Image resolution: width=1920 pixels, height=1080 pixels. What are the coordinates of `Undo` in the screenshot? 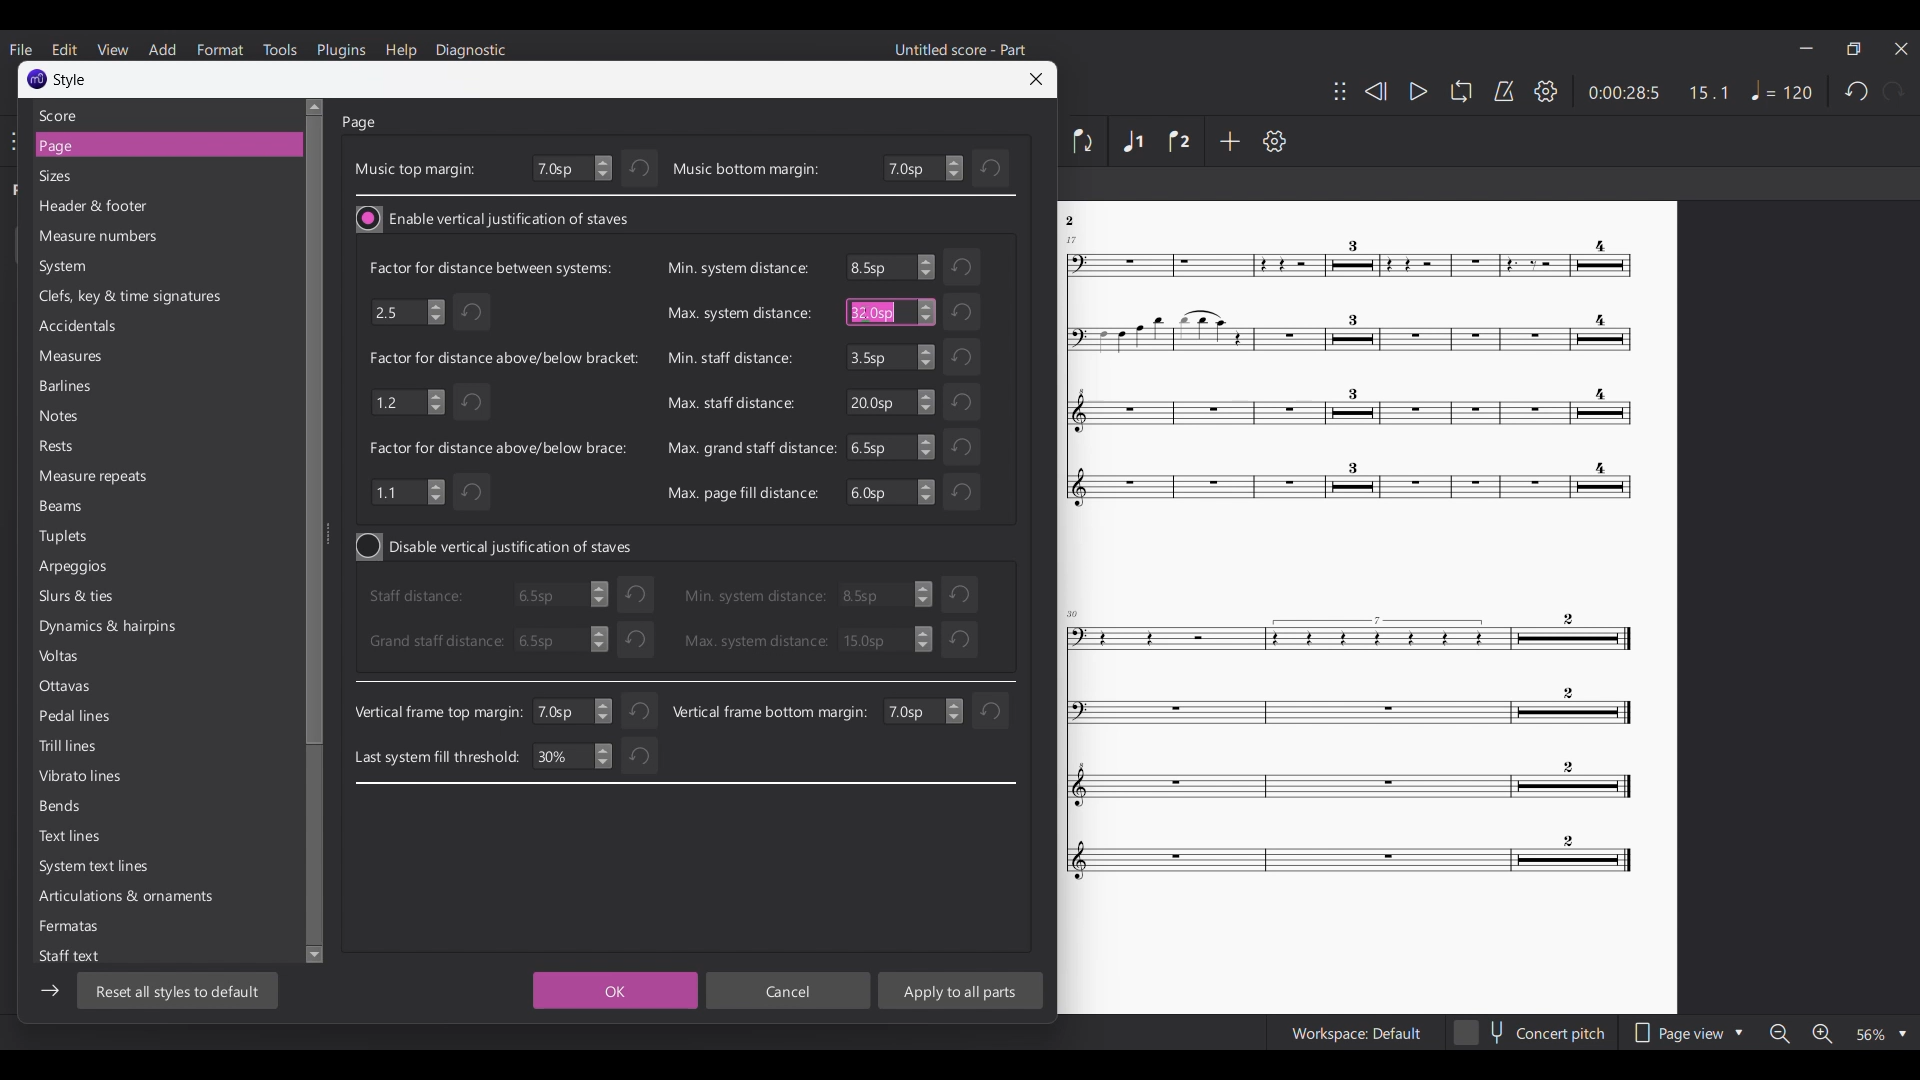 It's located at (964, 268).